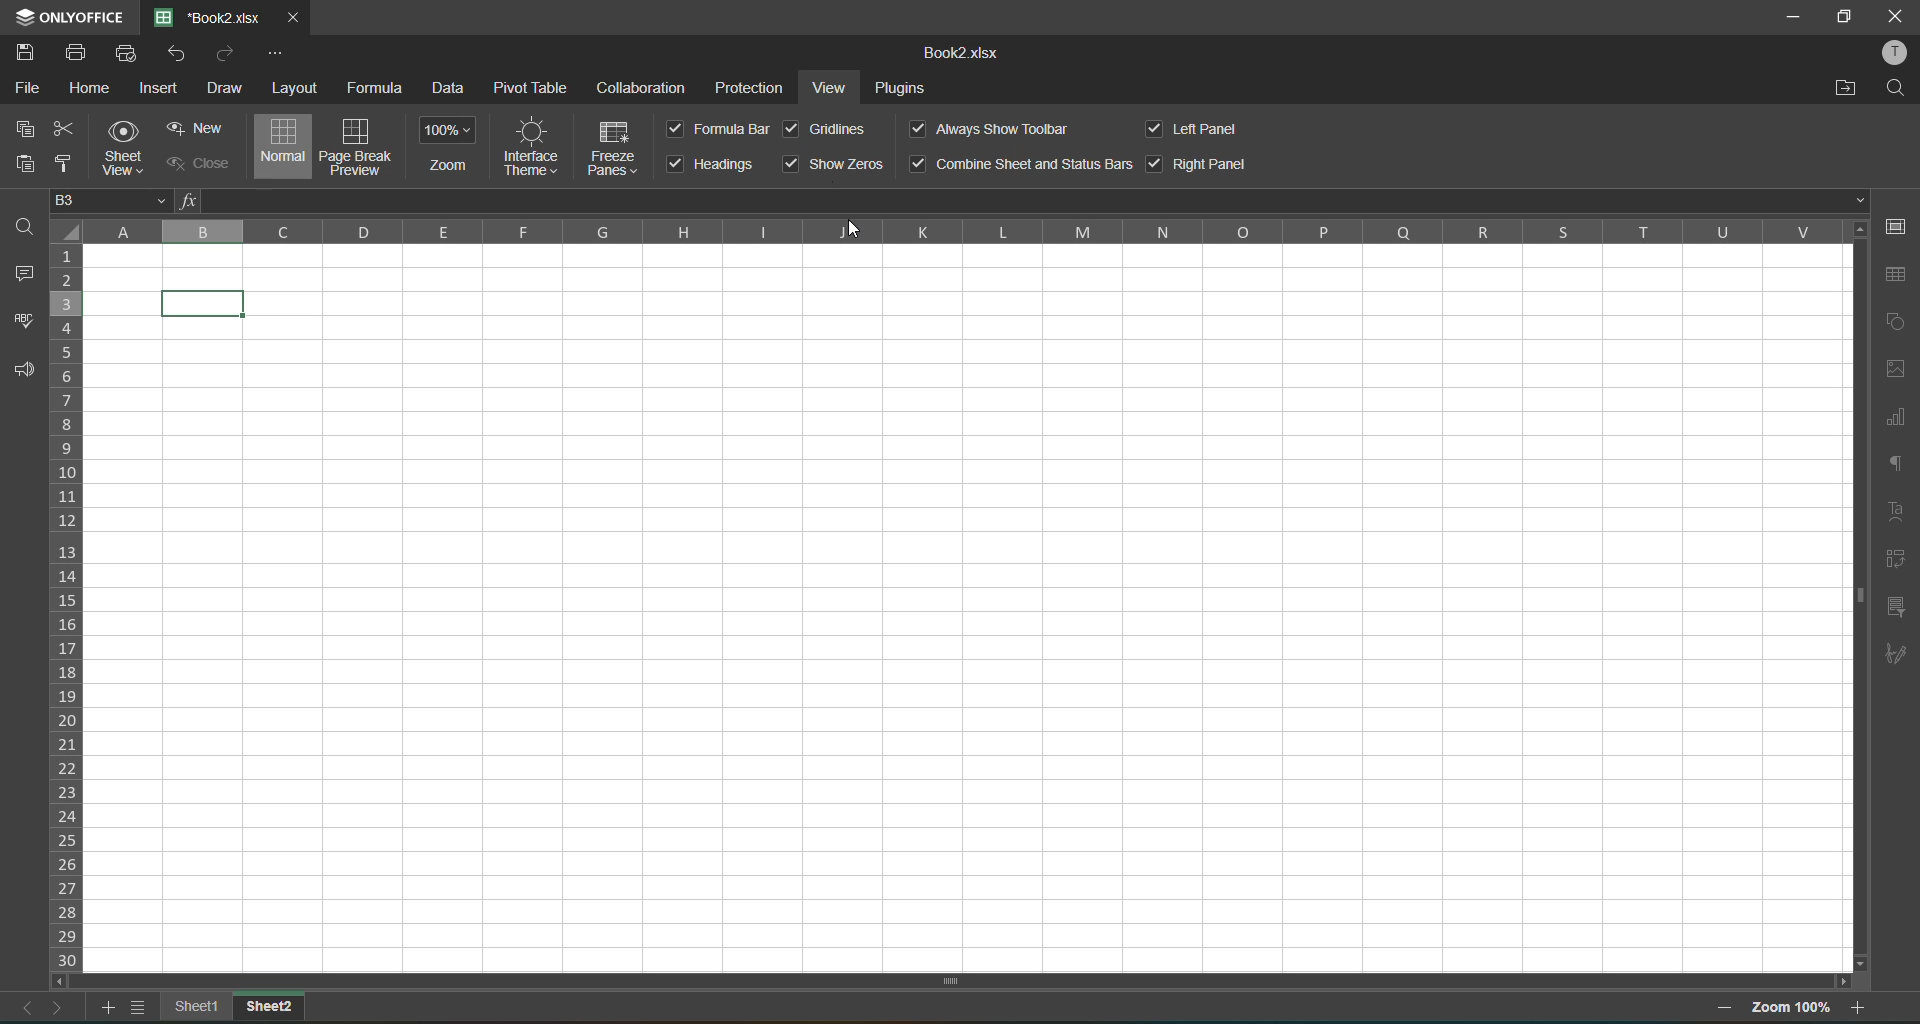  What do you see at coordinates (355, 145) in the screenshot?
I see `page break preview` at bounding box center [355, 145].